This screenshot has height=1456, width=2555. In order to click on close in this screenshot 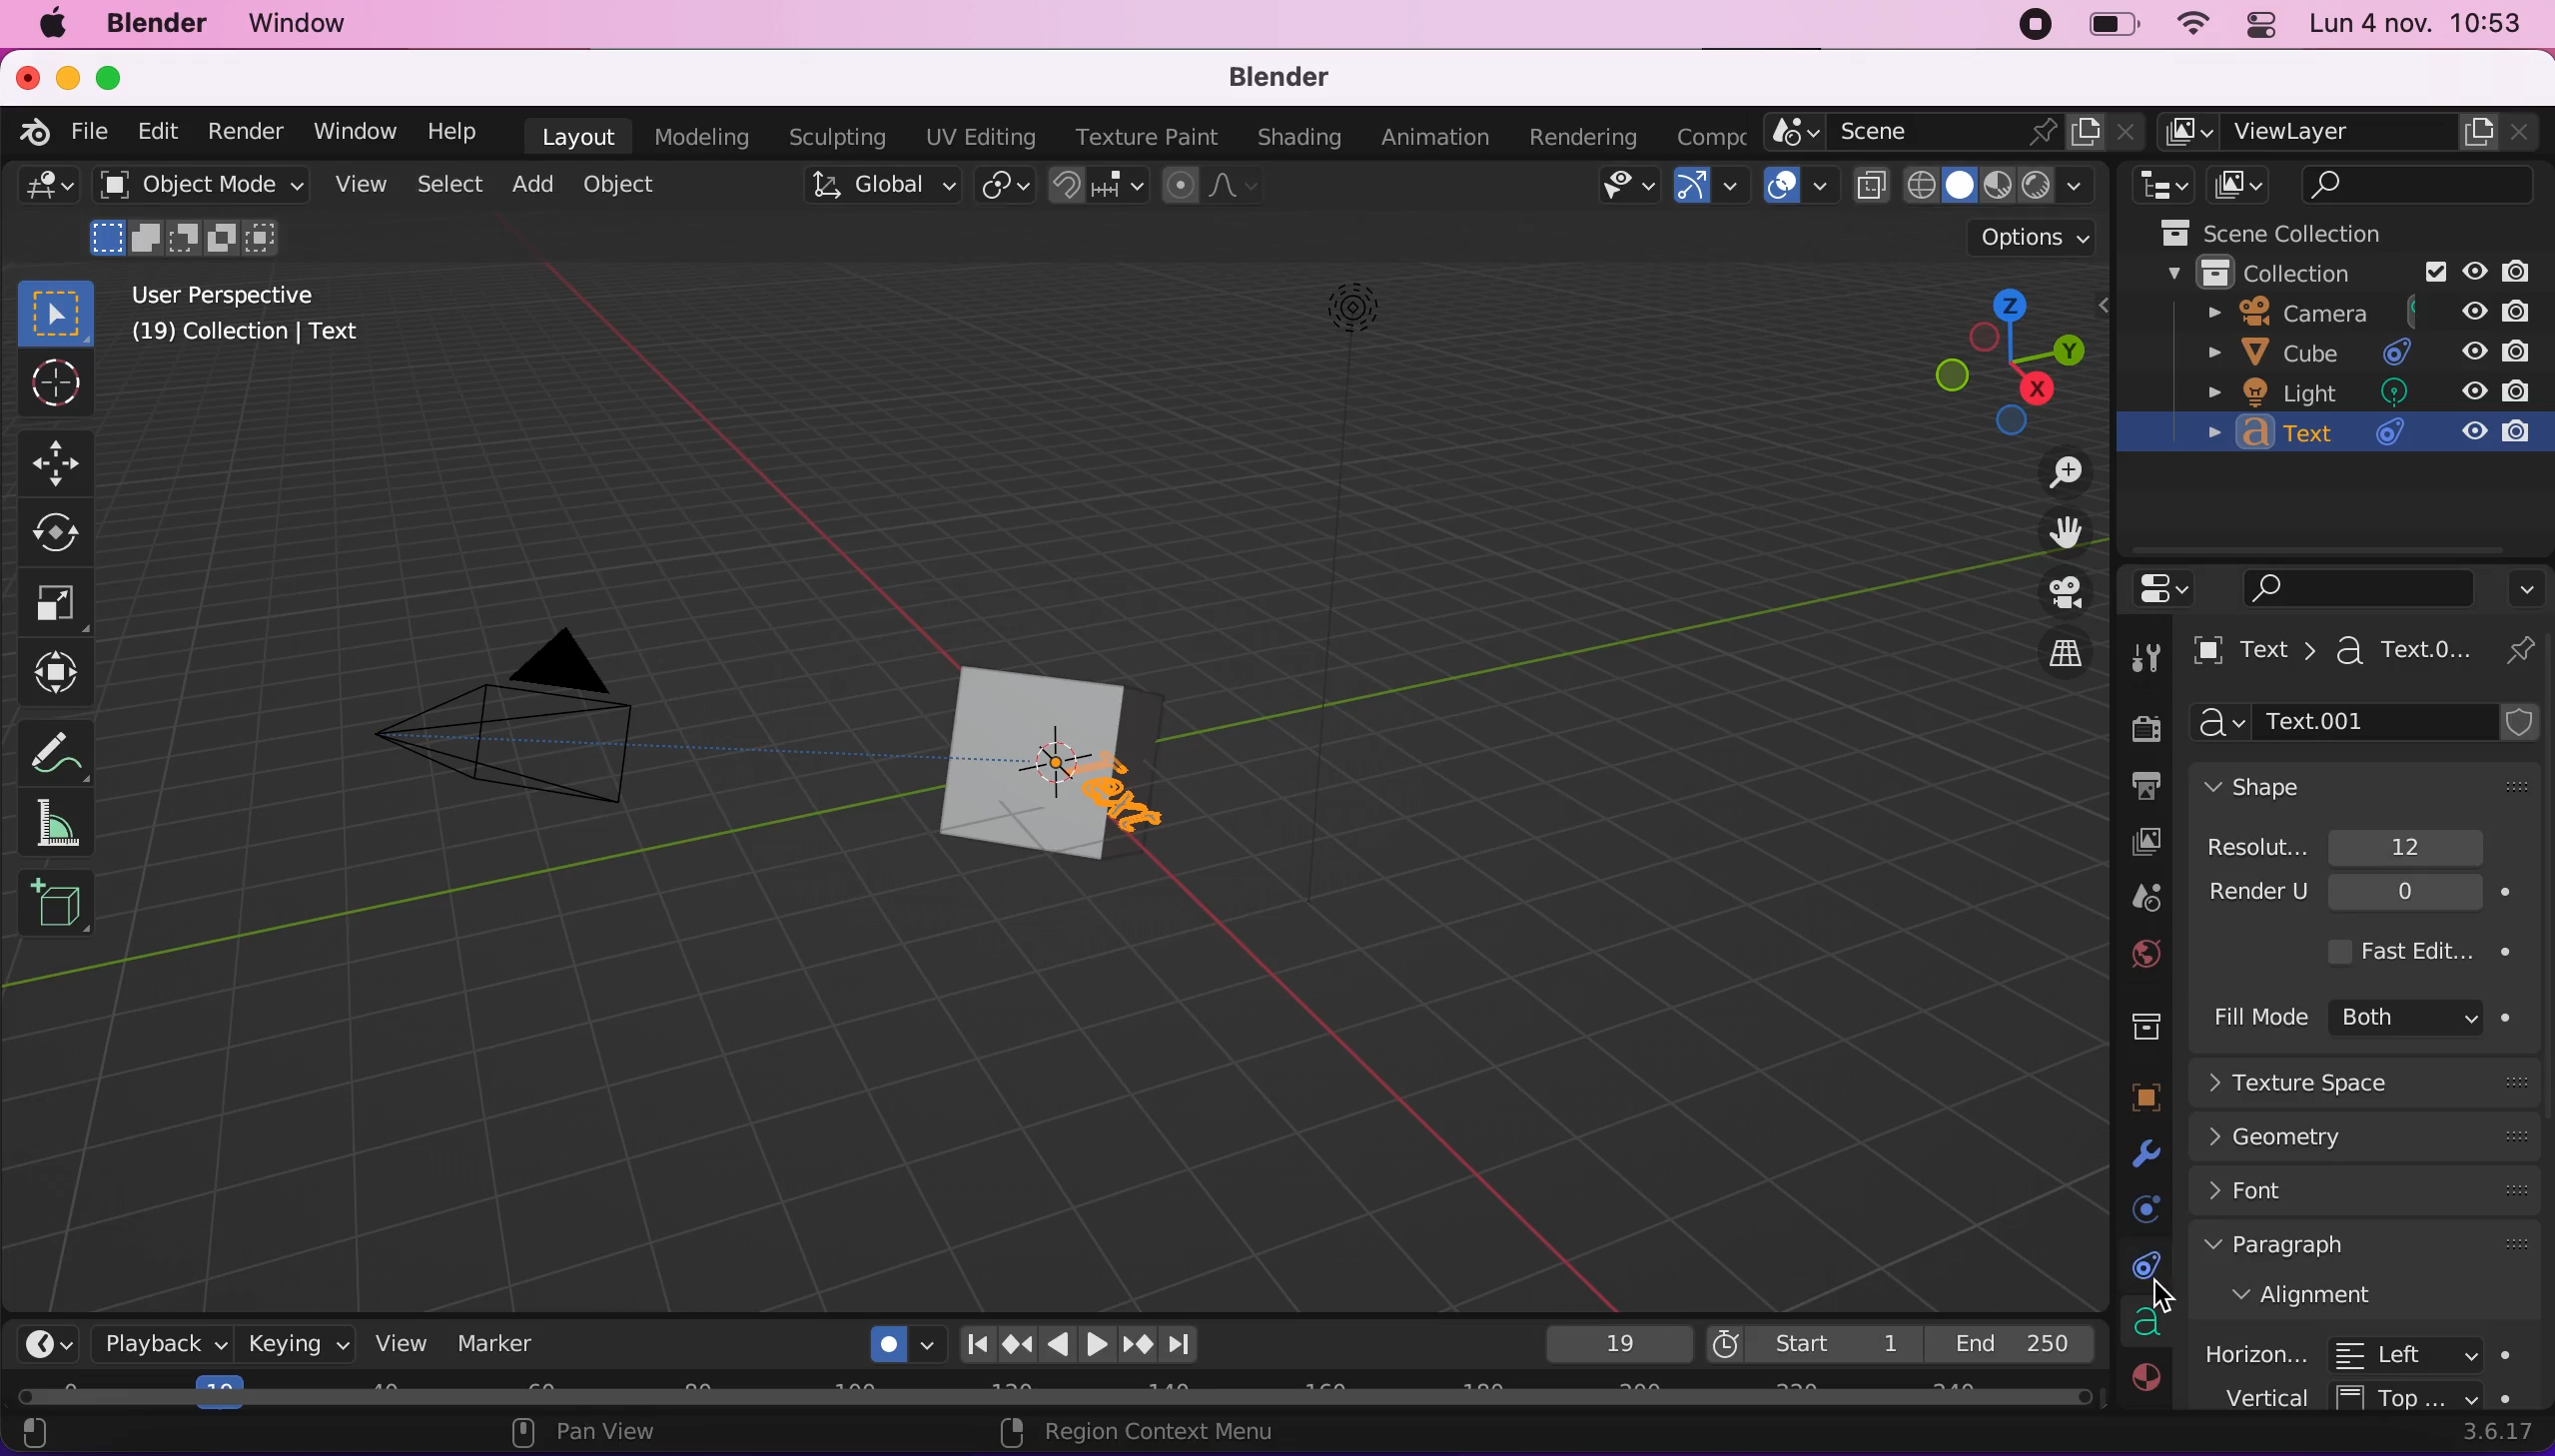, I will do `click(29, 78)`.